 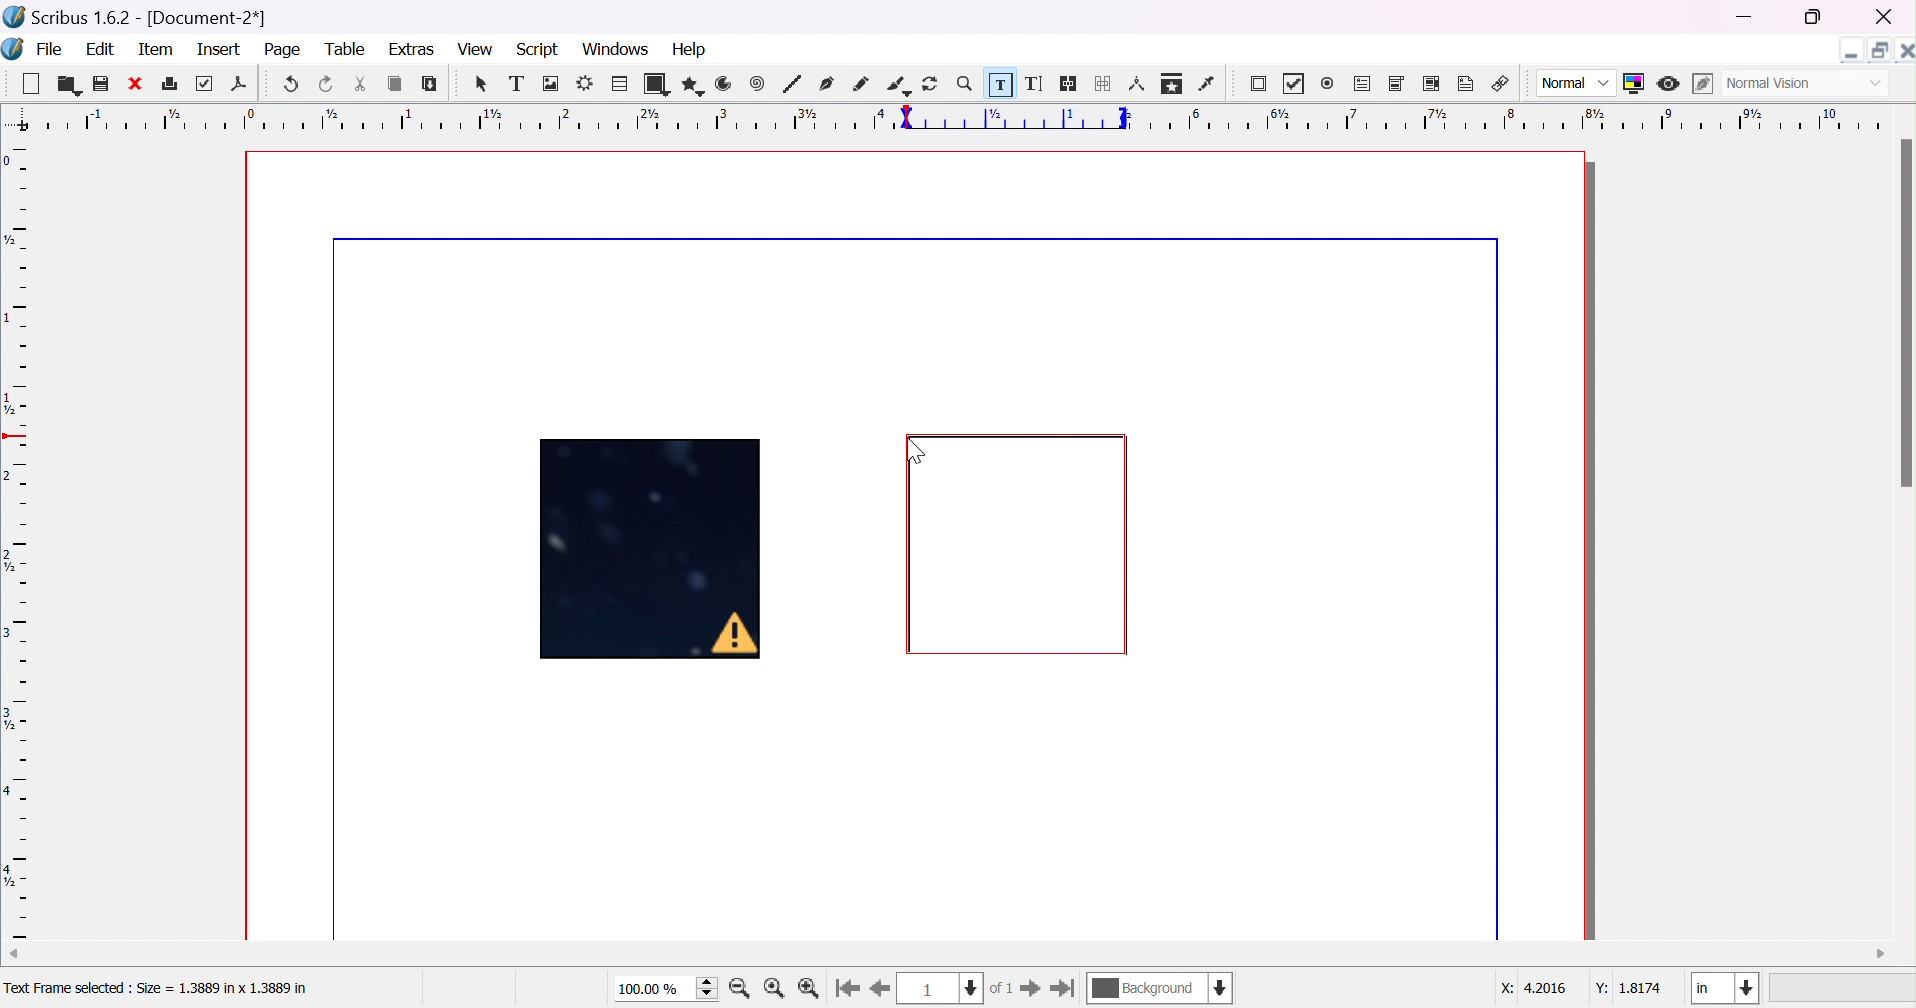 What do you see at coordinates (430, 83) in the screenshot?
I see `paste` at bounding box center [430, 83].